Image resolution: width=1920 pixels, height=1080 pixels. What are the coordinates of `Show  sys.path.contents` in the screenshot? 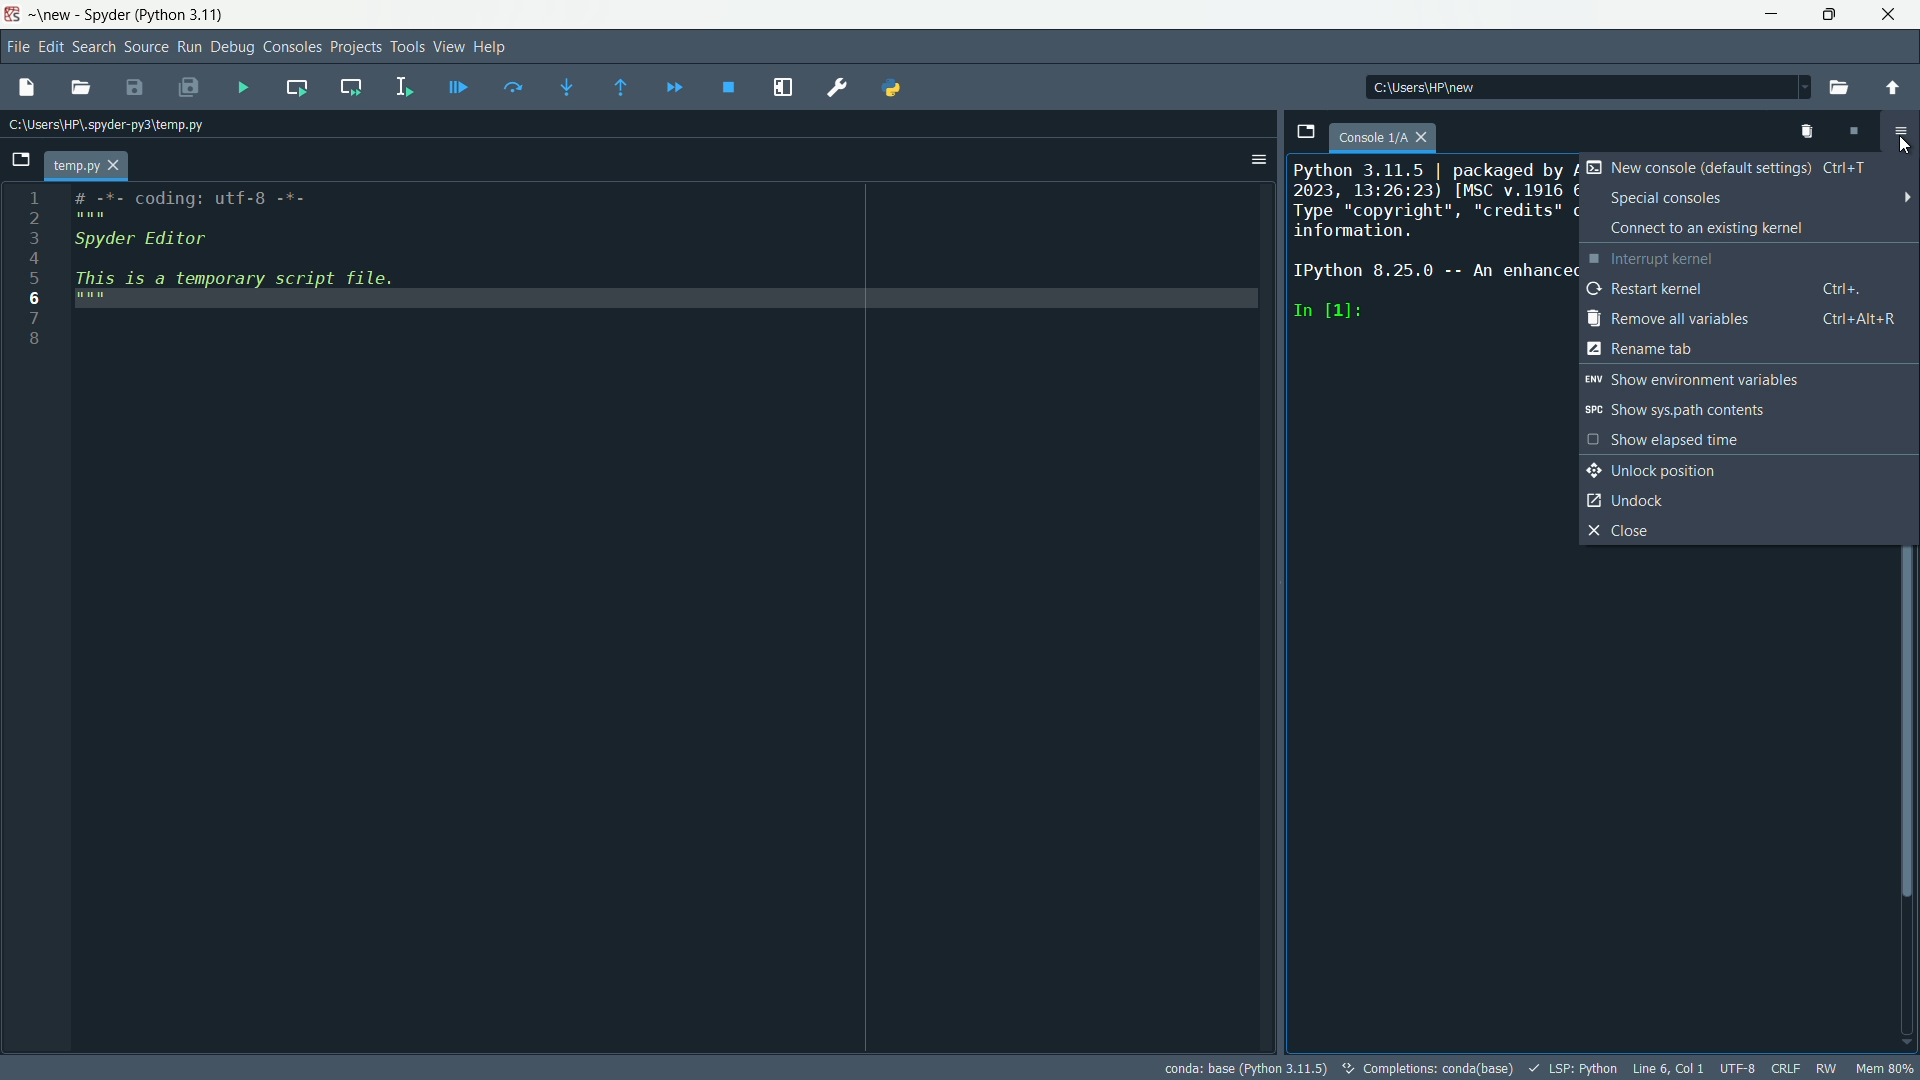 It's located at (1720, 410).